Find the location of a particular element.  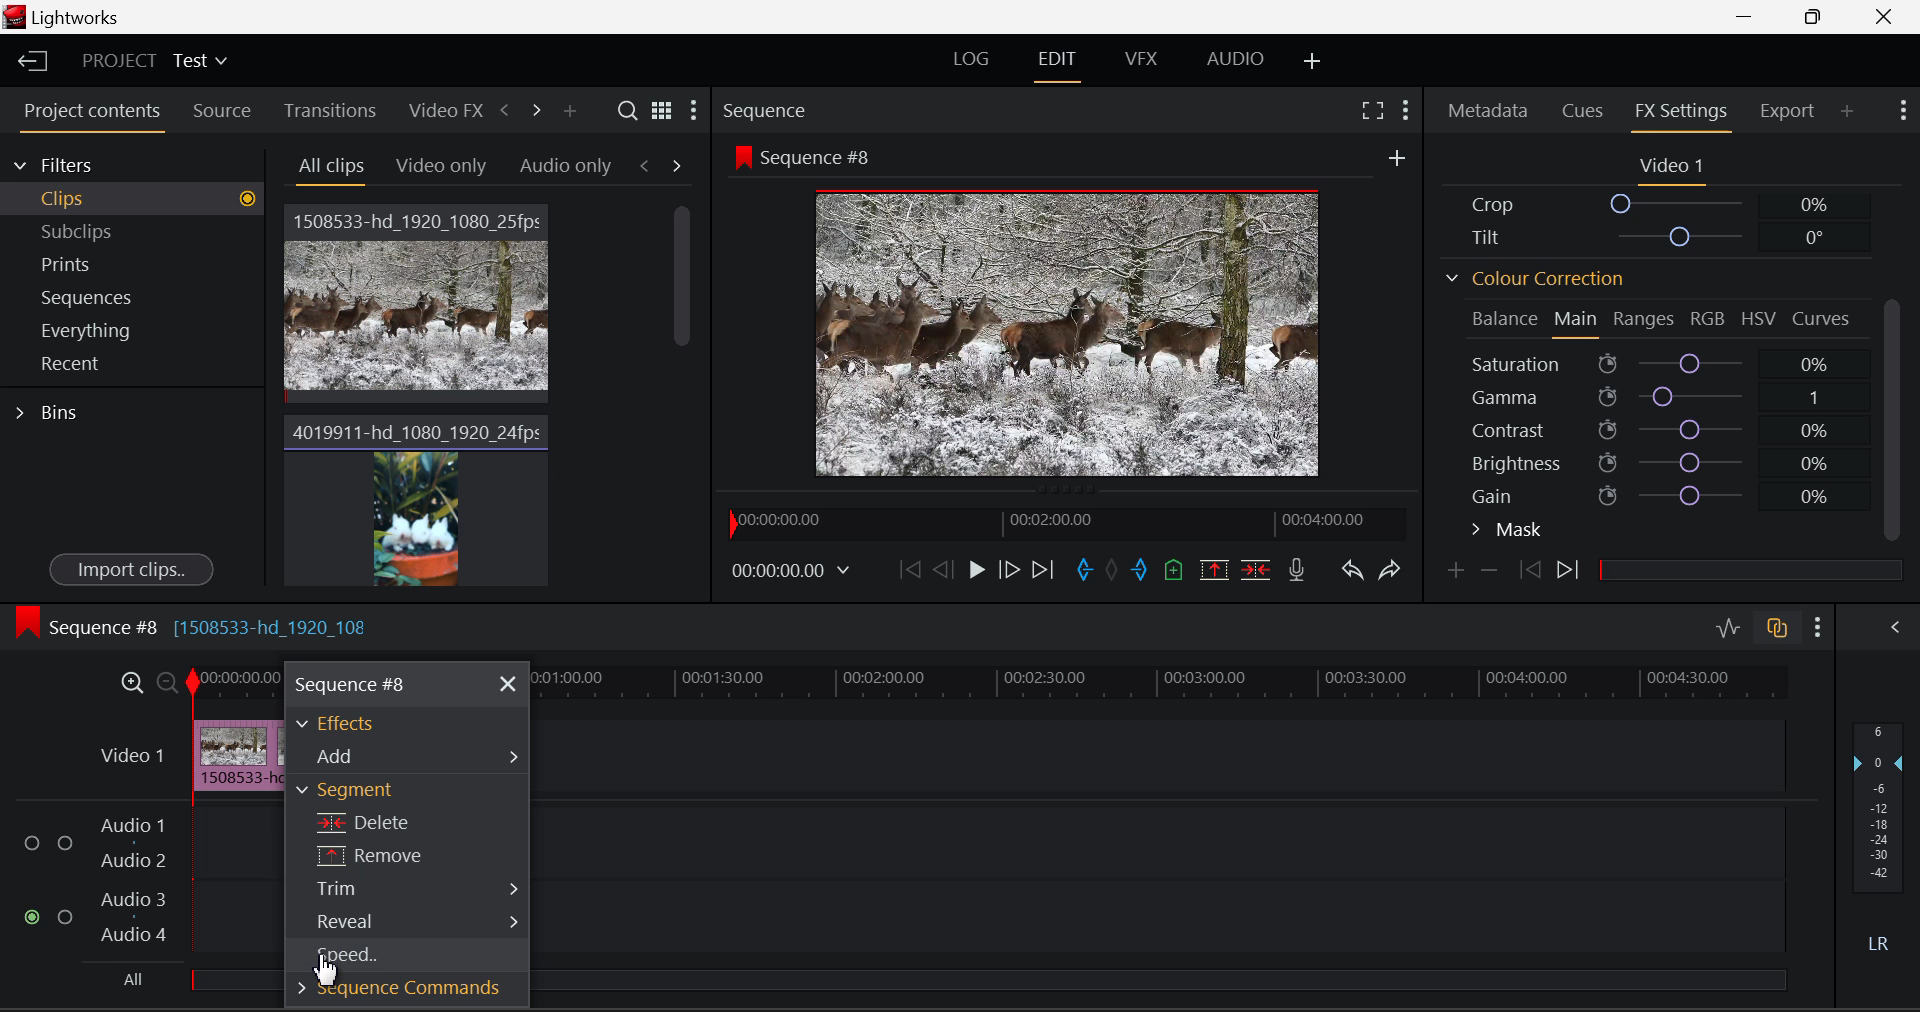

Gamma is located at coordinates (1655, 398).